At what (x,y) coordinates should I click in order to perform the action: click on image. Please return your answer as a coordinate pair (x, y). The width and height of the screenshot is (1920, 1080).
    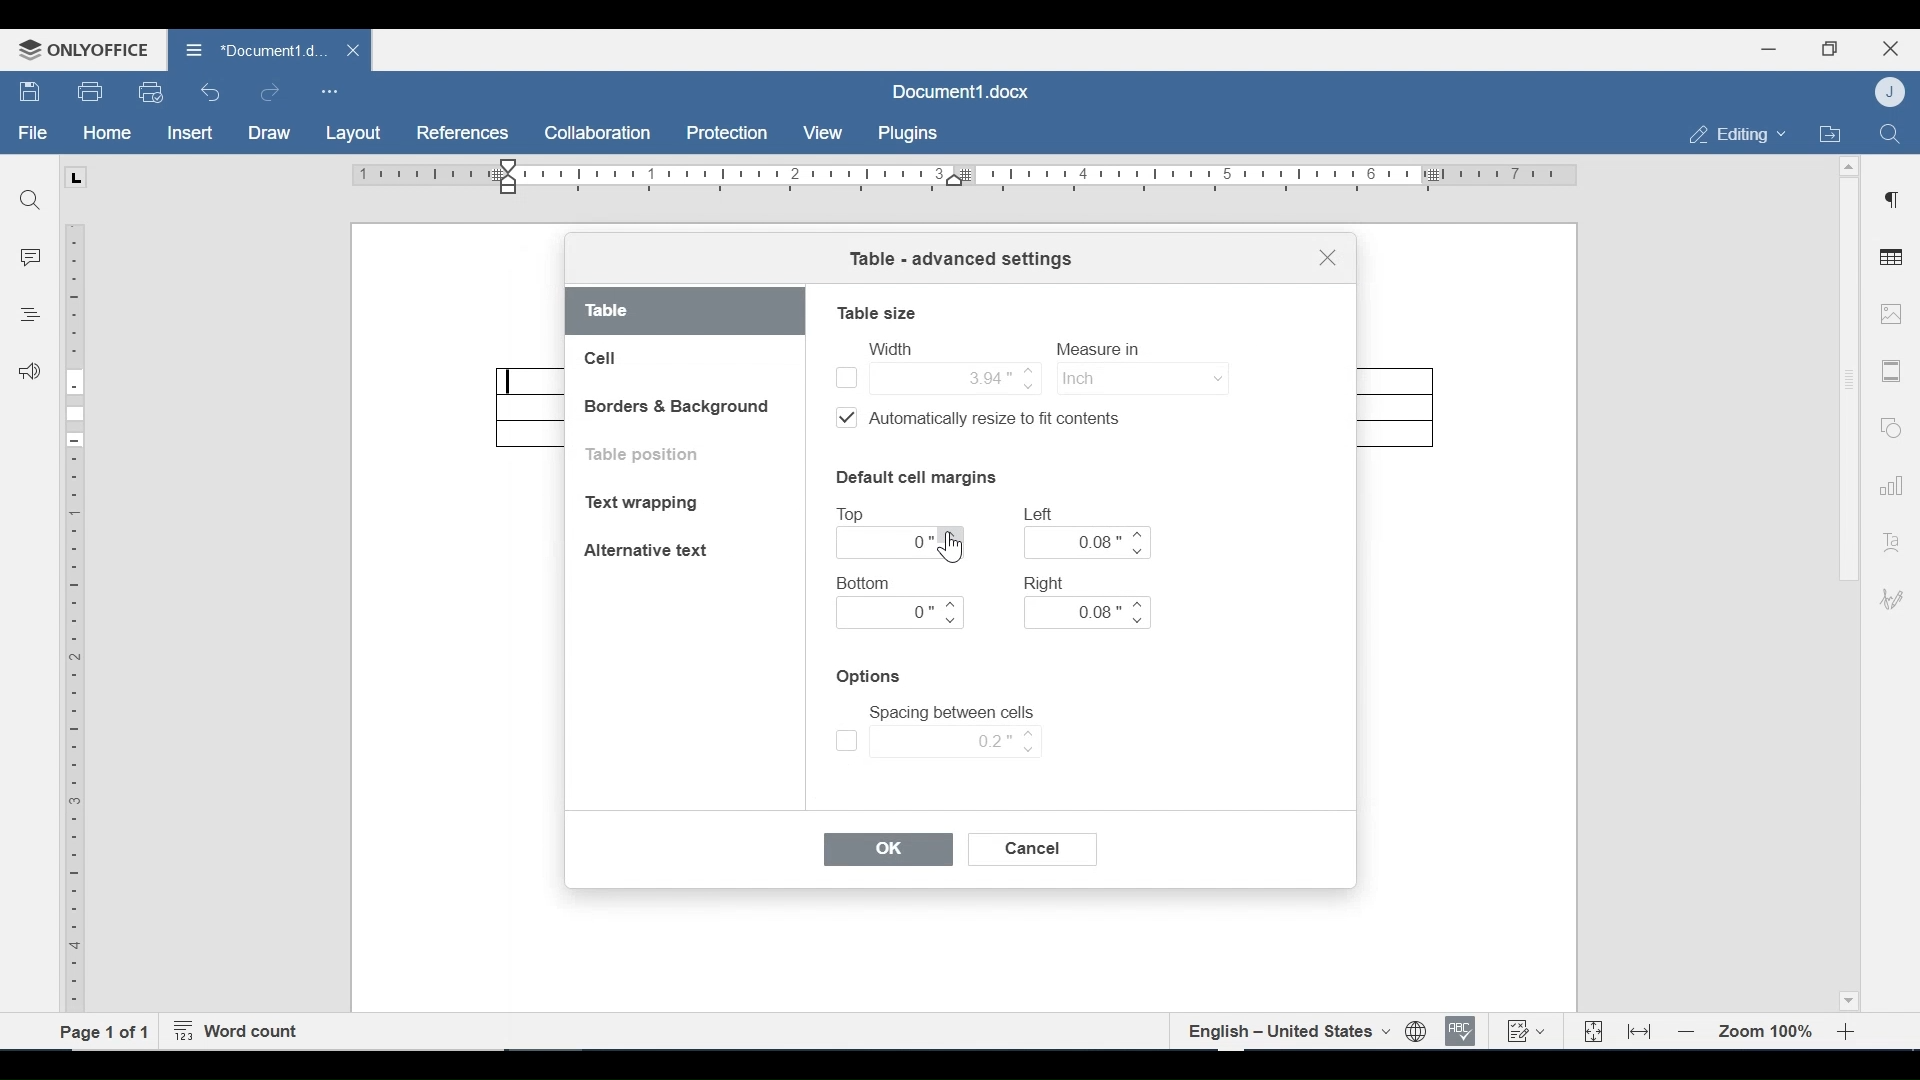
    Looking at the image, I should click on (1891, 313).